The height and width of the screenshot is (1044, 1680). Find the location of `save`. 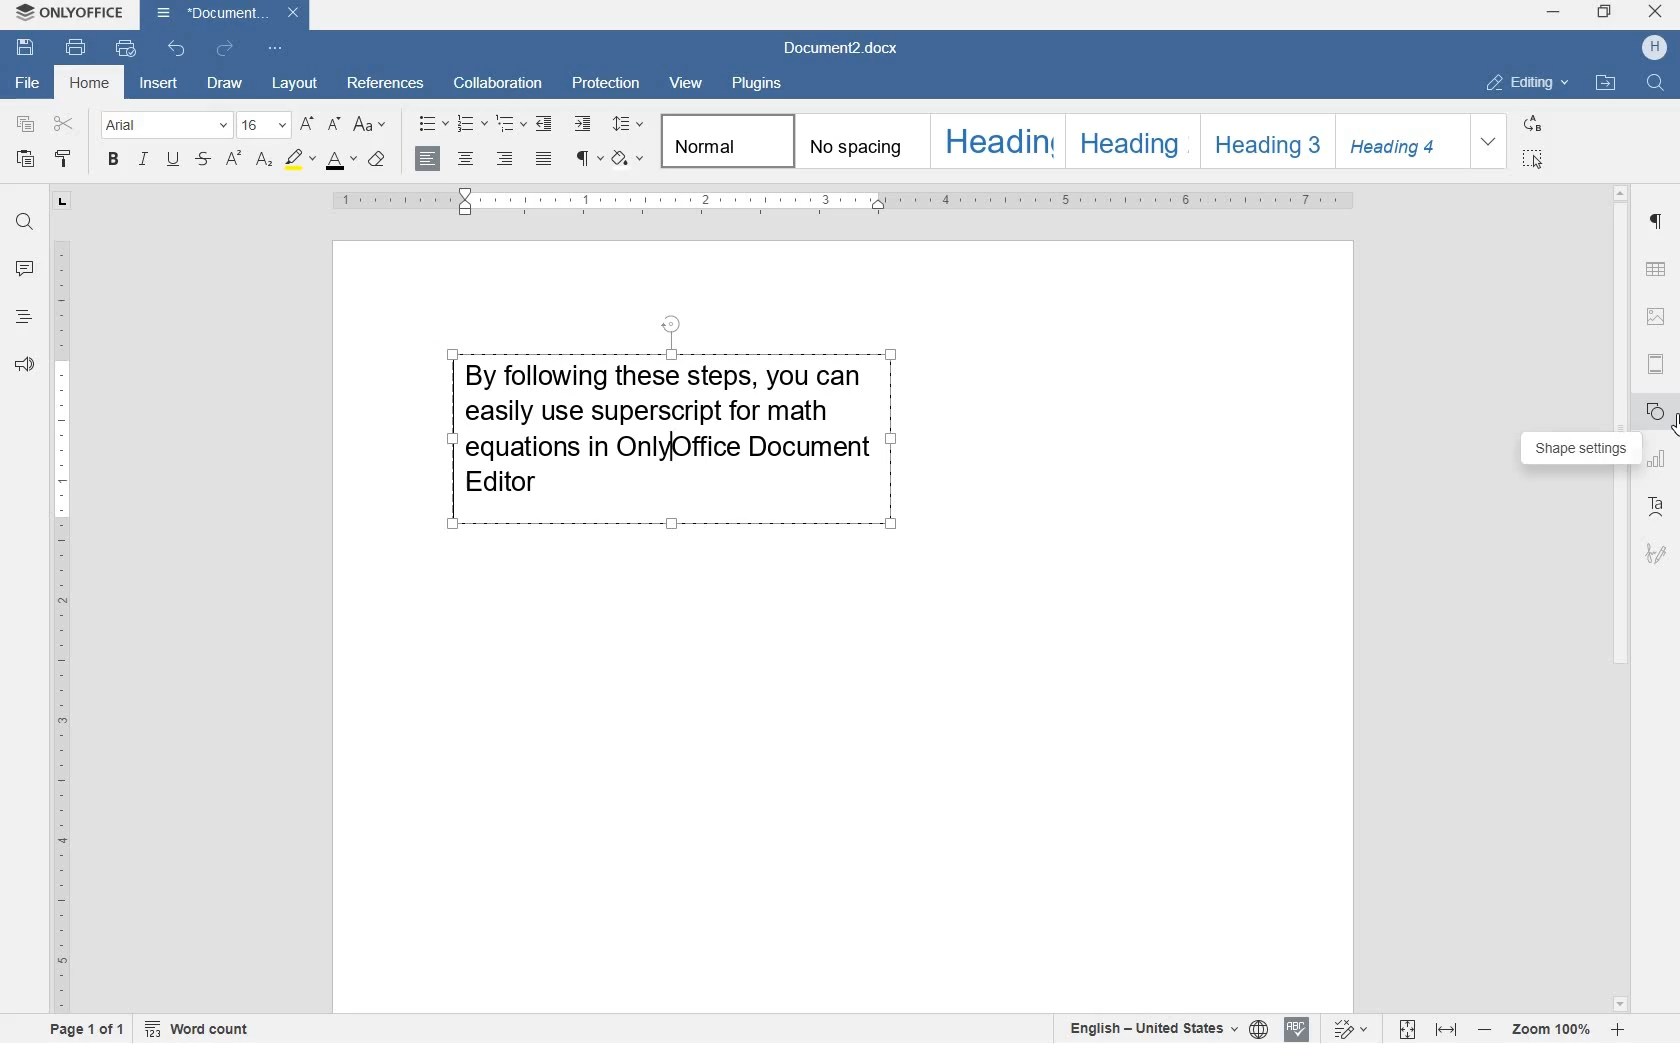

save is located at coordinates (23, 47).